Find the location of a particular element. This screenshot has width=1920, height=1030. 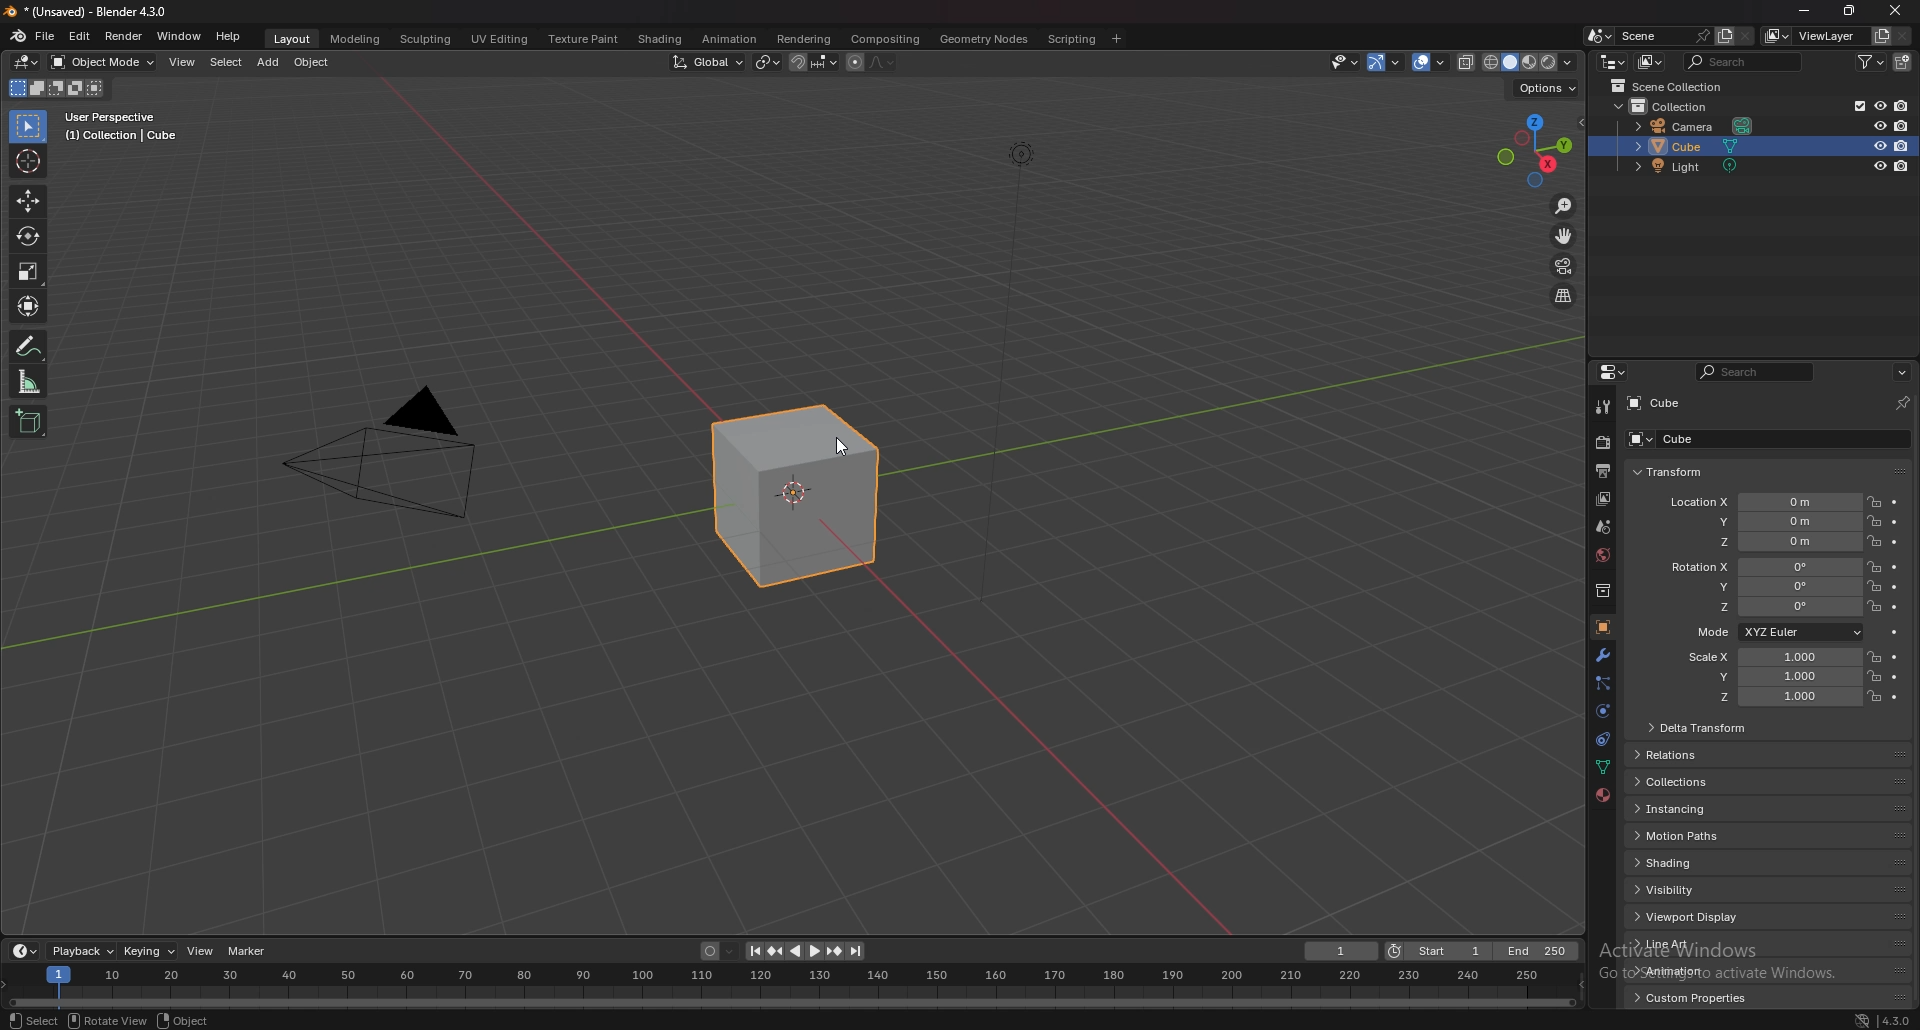

editor type is located at coordinates (1615, 372).